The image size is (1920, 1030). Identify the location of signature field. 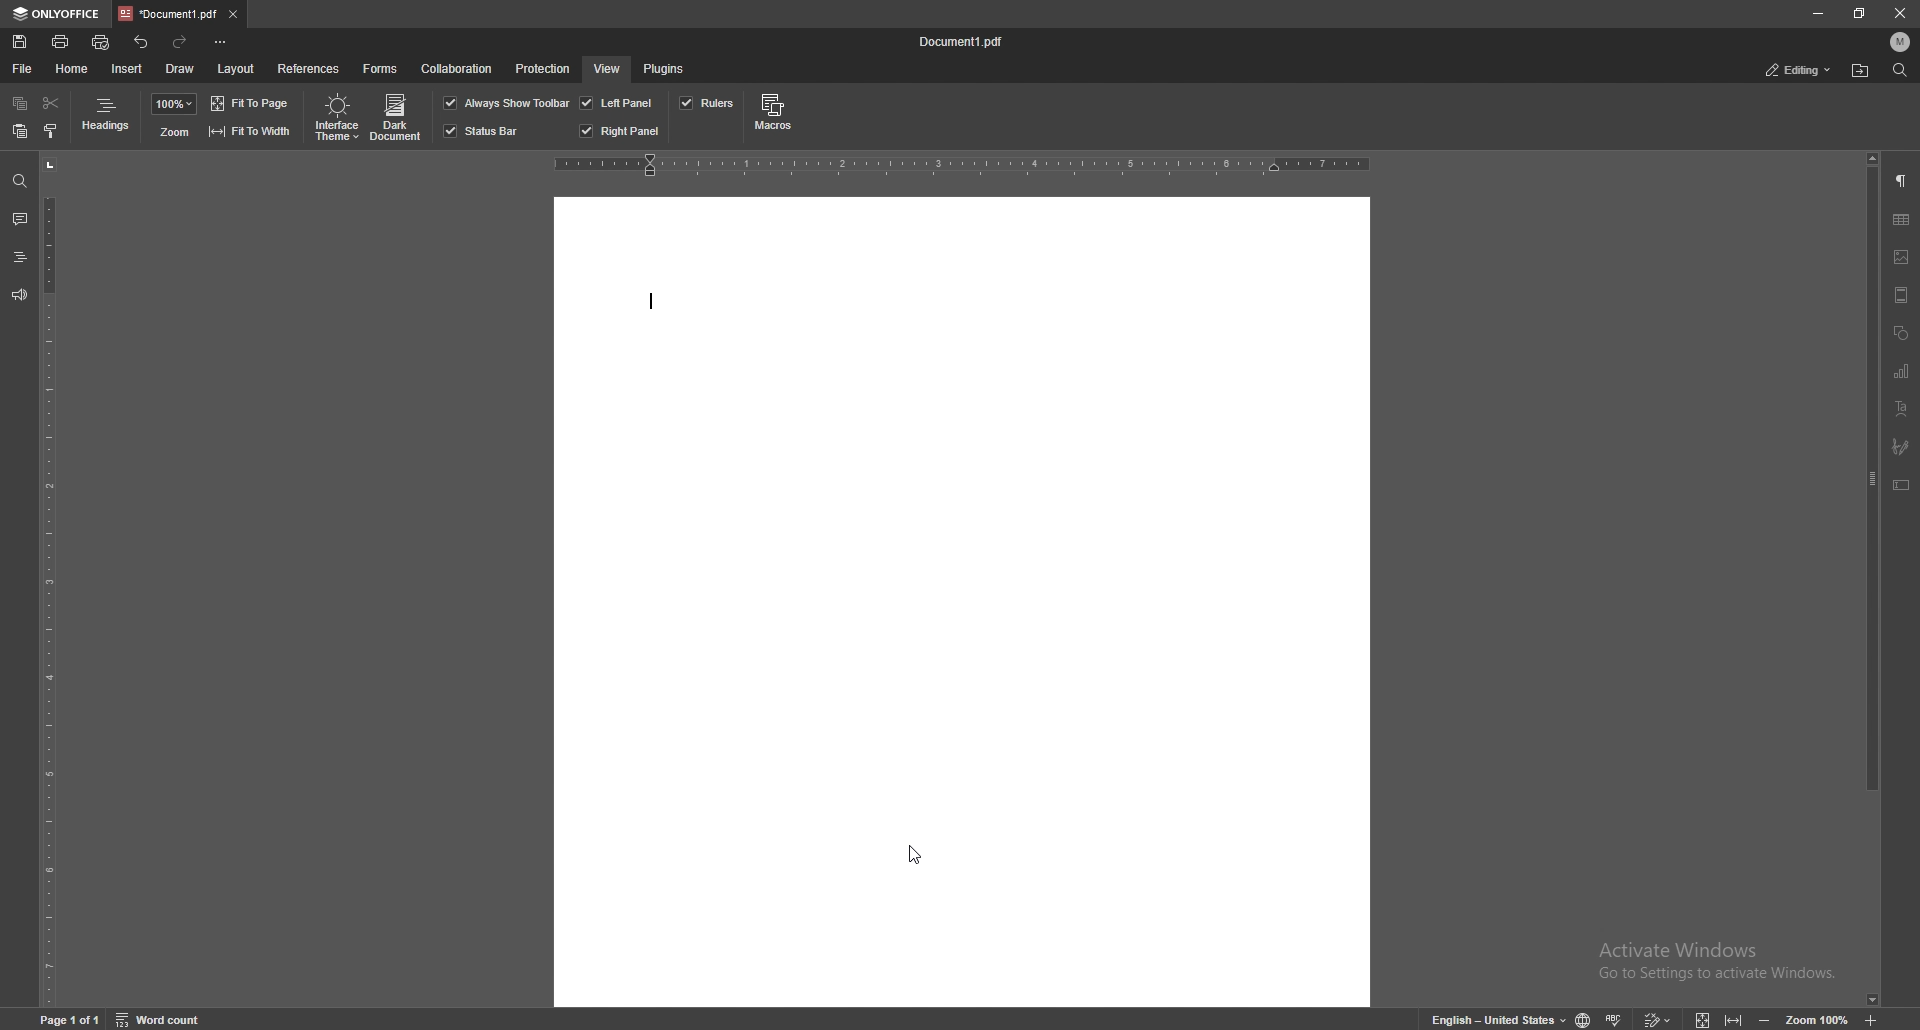
(1901, 446).